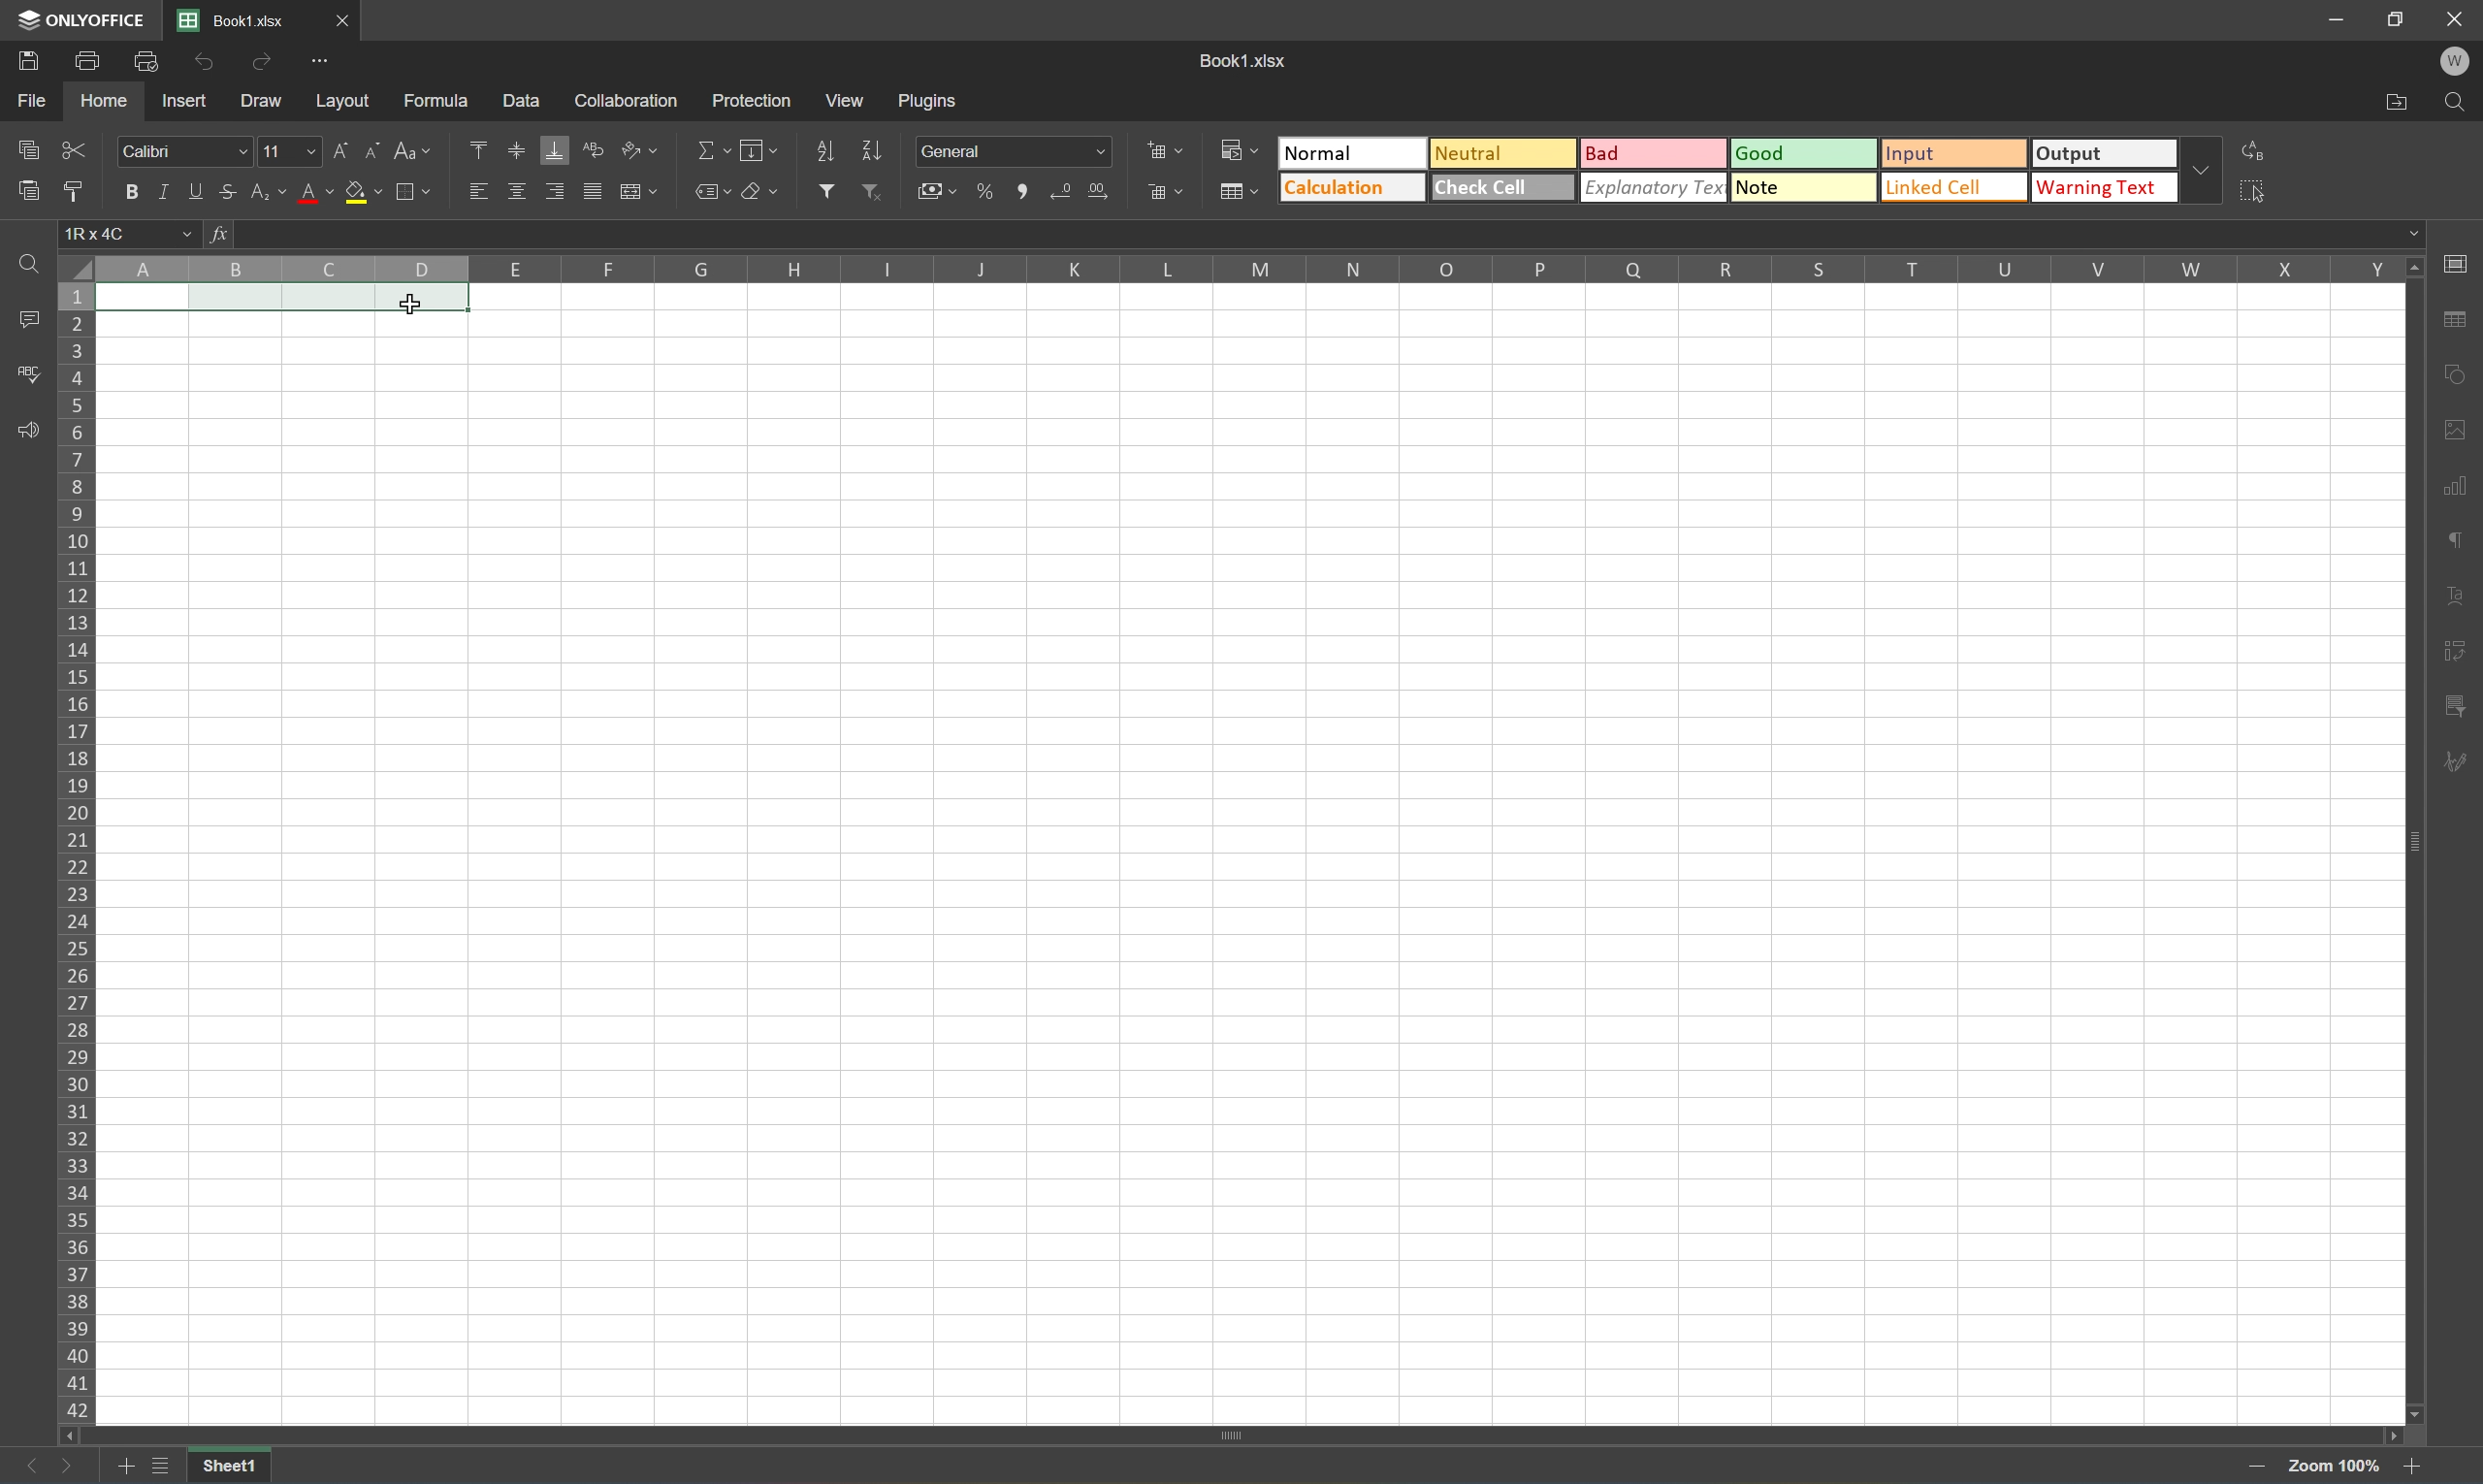 The width and height of the screenshot is (2483, 1484). I want to click on Copy style, so click(76, 191).